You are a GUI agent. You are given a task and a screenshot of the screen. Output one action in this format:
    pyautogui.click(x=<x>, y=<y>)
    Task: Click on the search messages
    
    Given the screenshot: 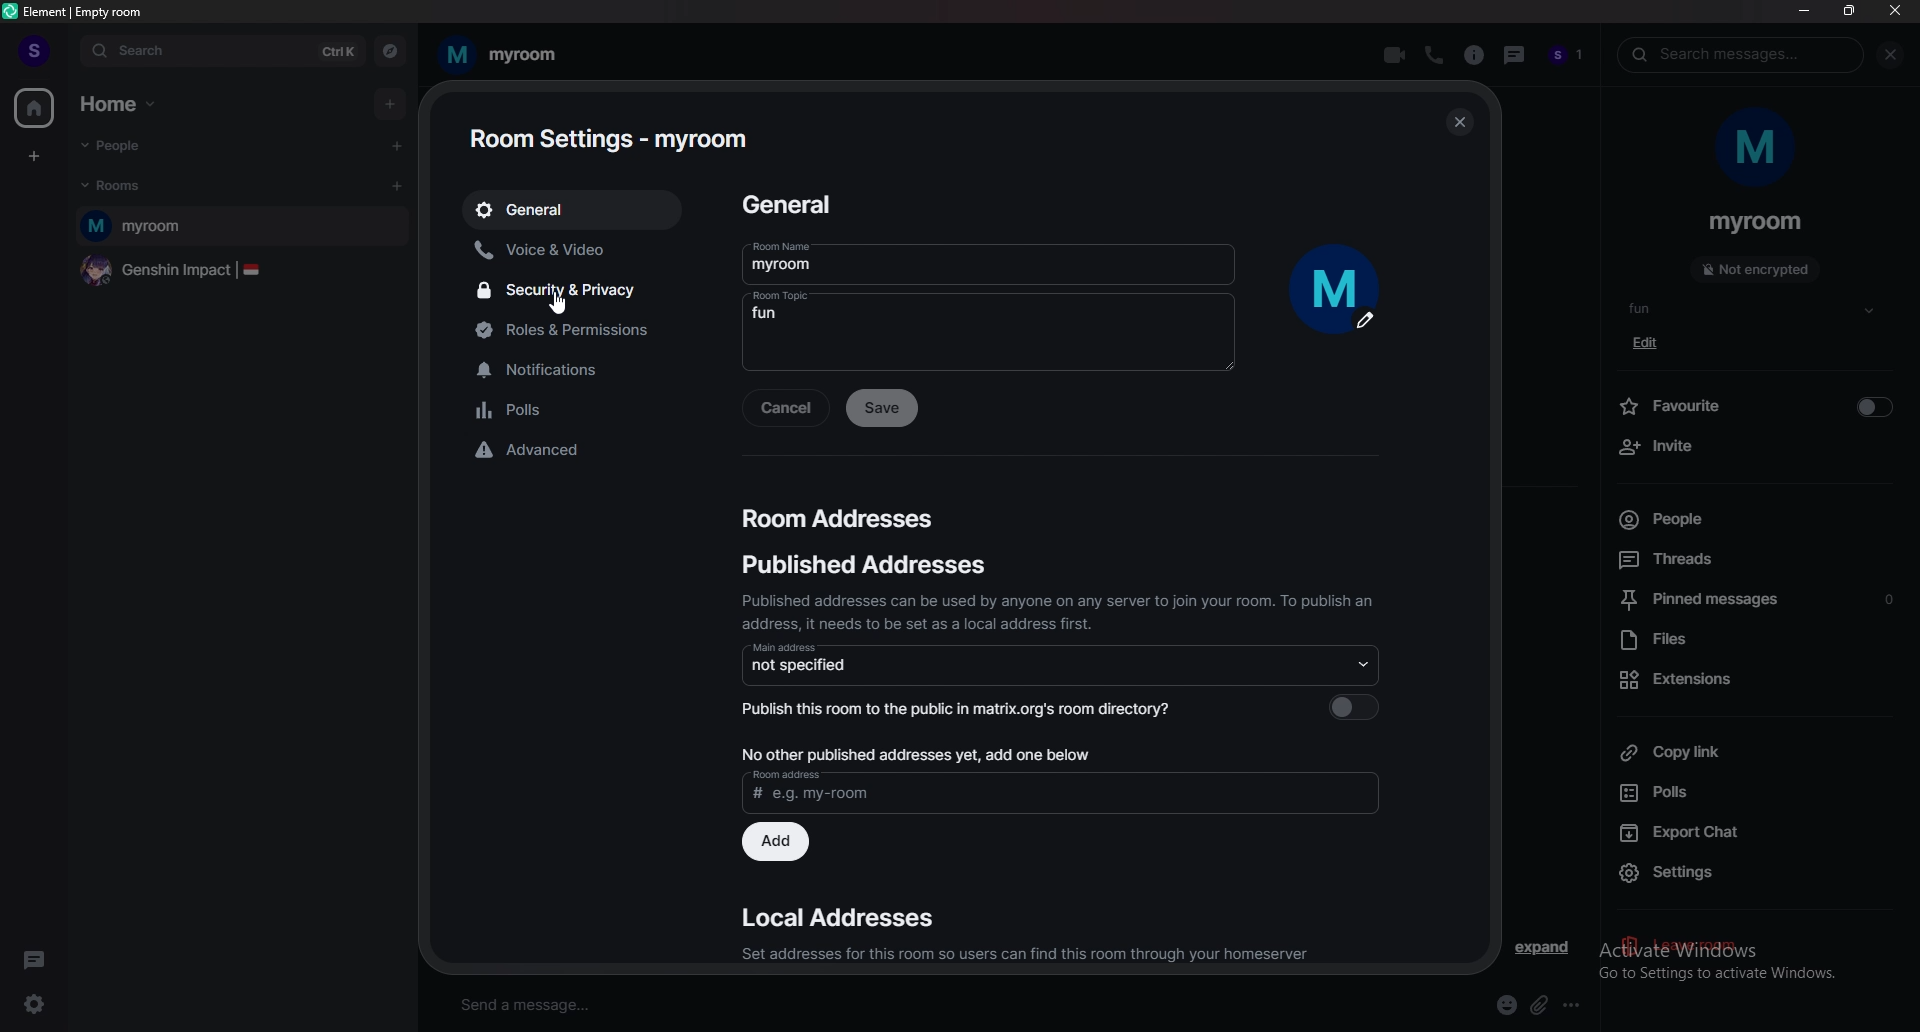 What is the action you would take?
    pyautogui.click(x=1746, y=53)
    